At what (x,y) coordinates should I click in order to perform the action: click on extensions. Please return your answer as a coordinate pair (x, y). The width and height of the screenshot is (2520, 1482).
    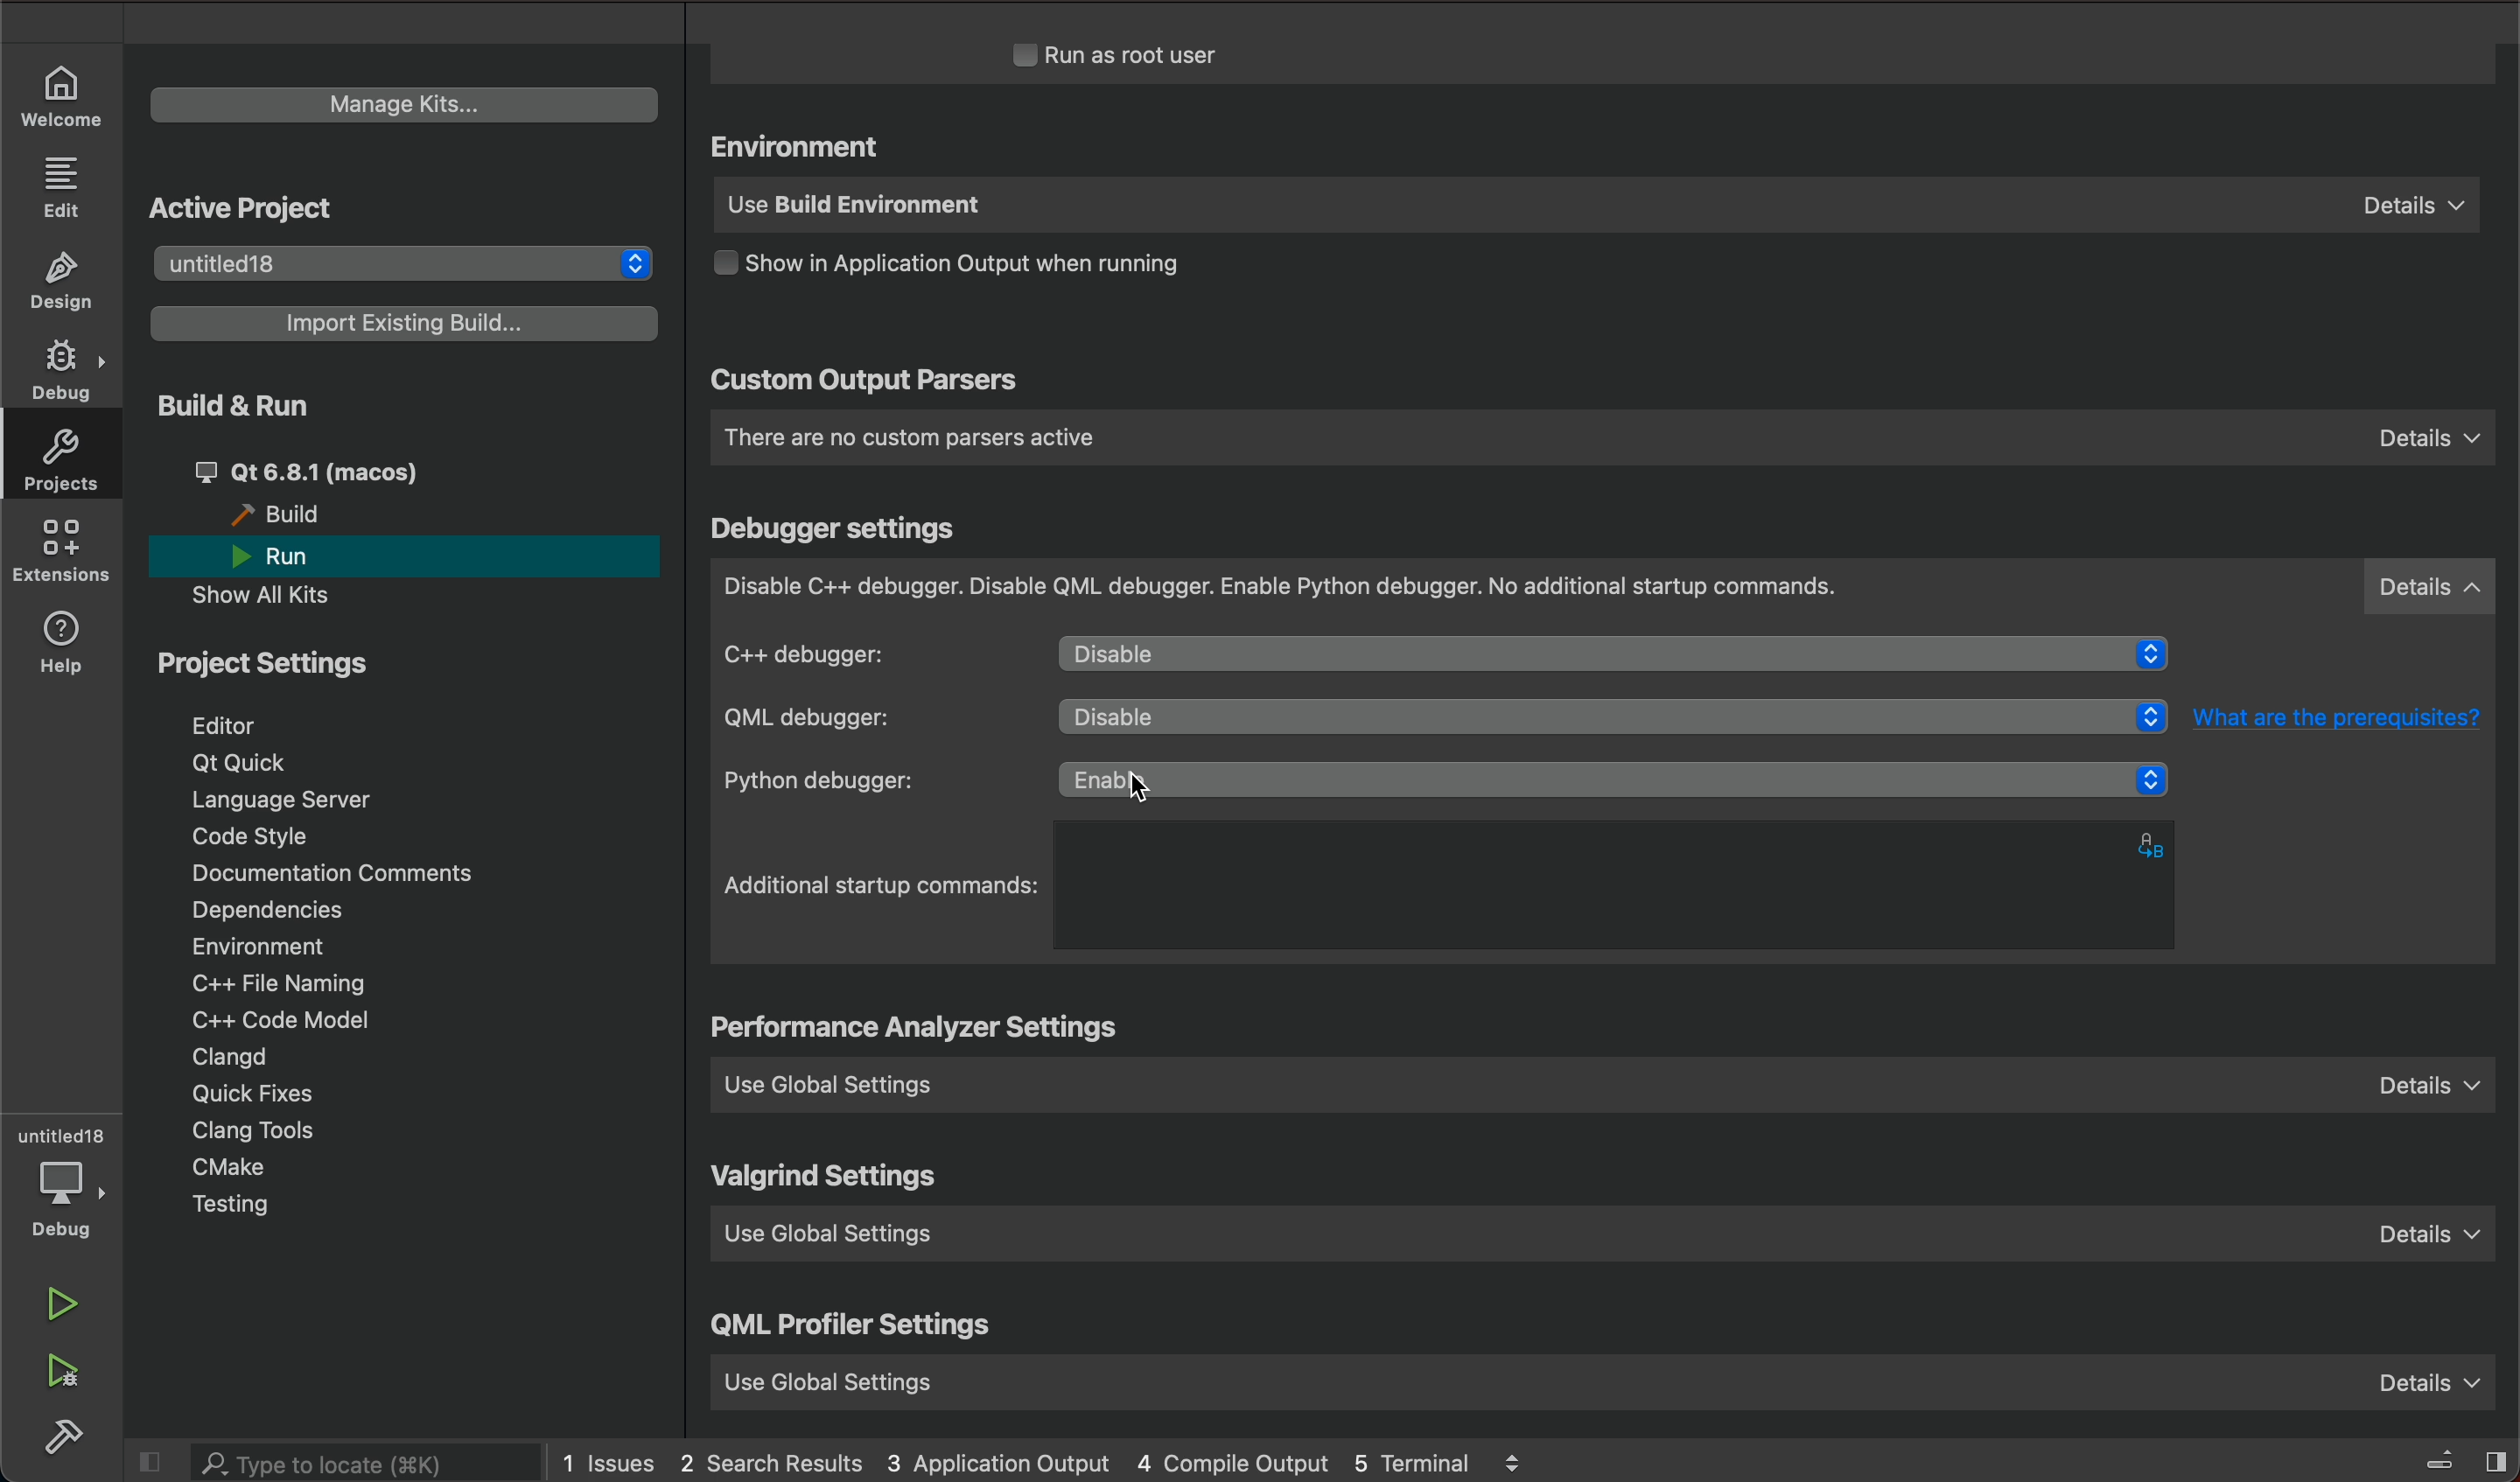
    Looking at the image, I should click on (65, 555).